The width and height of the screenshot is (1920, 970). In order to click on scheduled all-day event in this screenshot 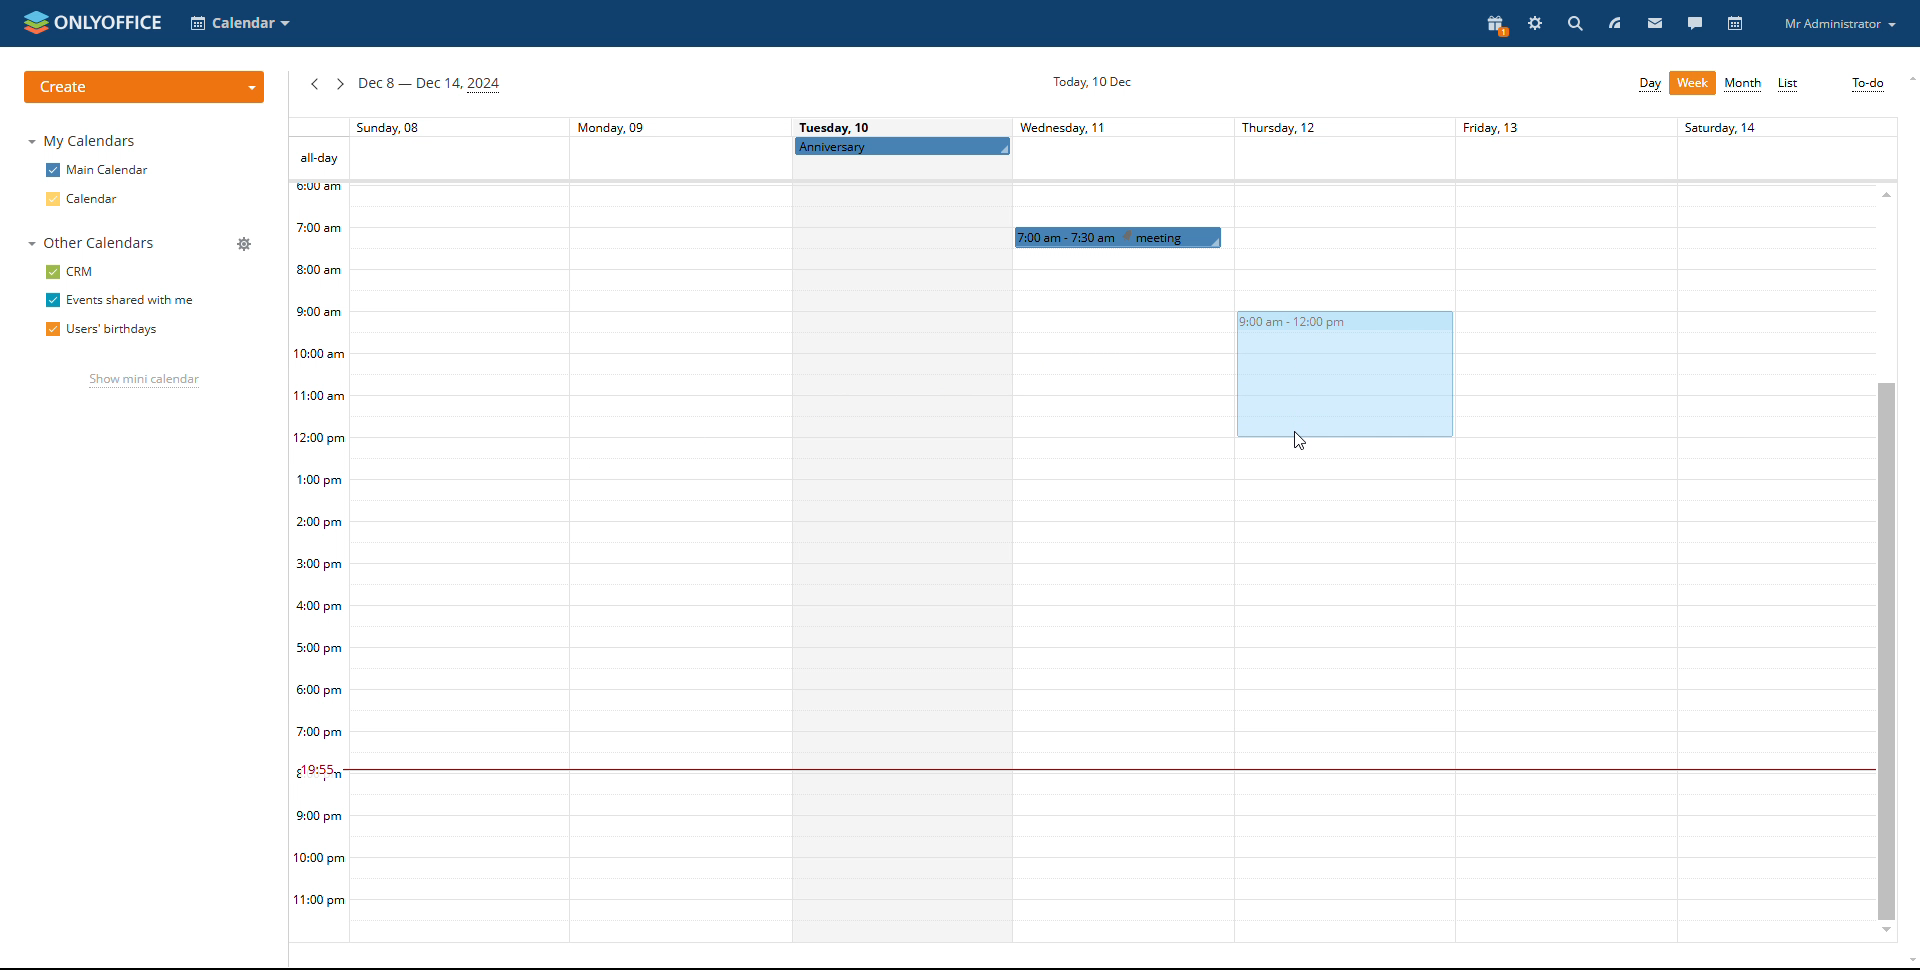, I will do `click(902, 146)`.